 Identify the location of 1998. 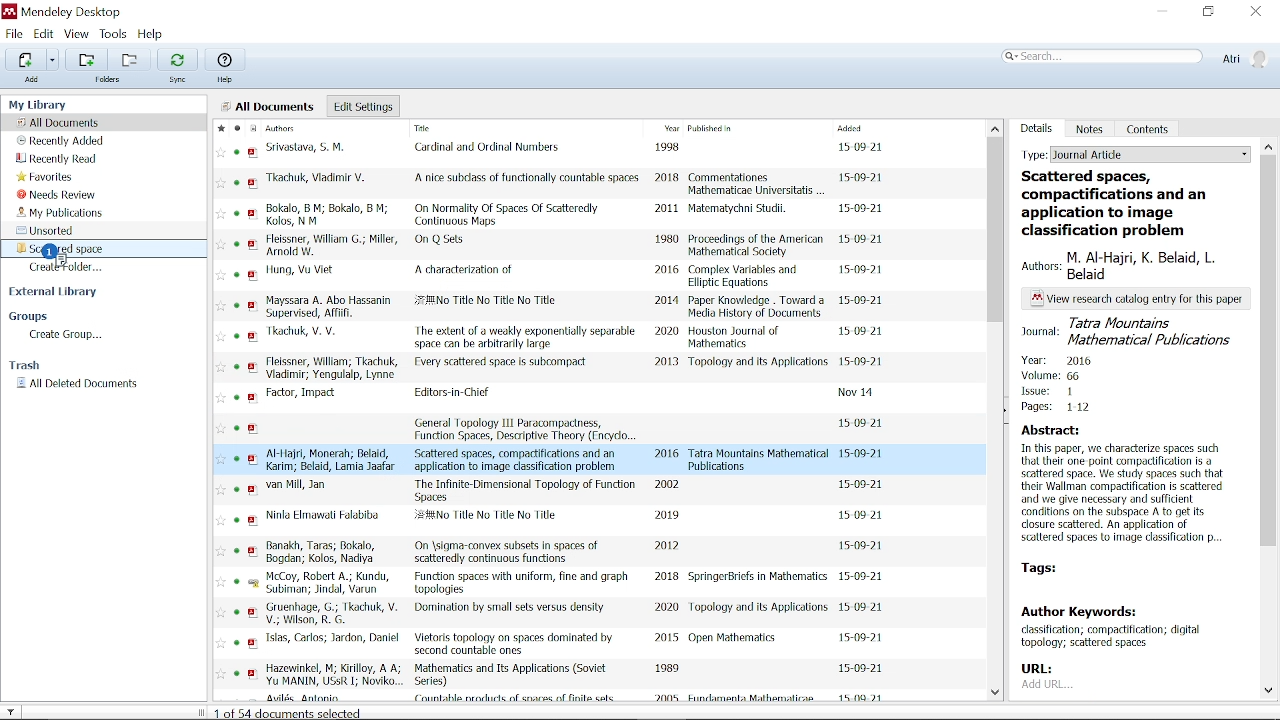
(670, 148).